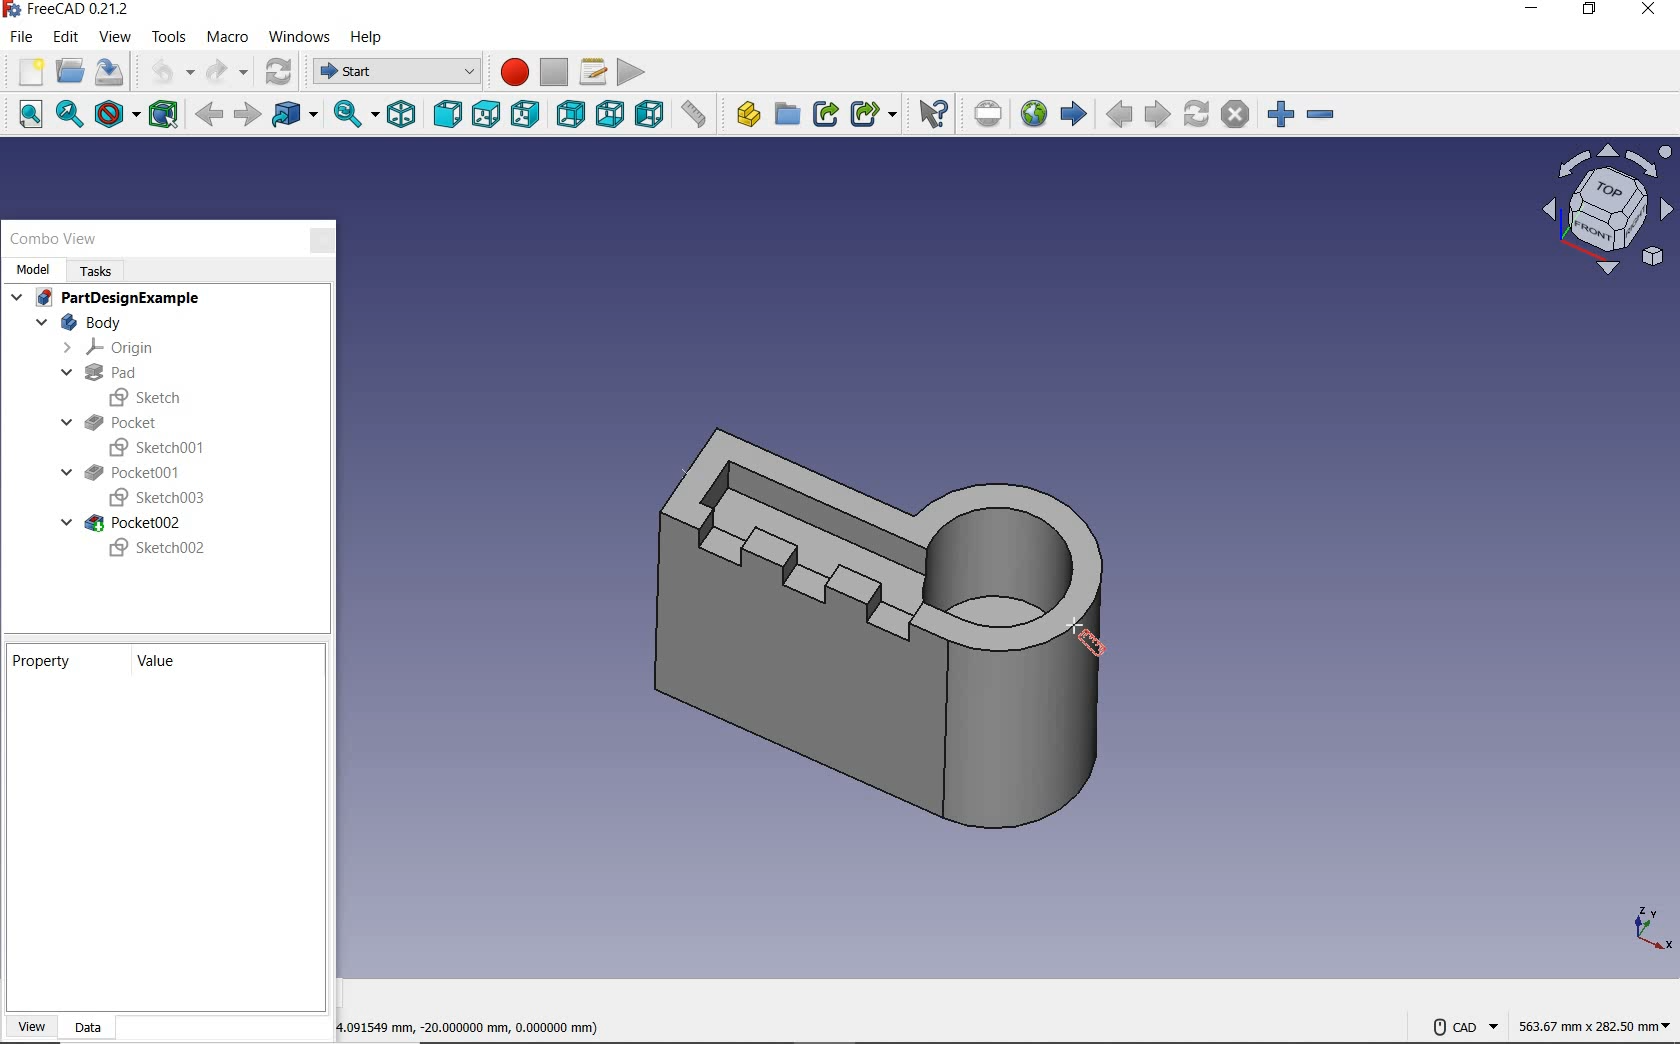 The image size is (1680, 1044). I want to click on SKETCH002, so click(158, 549).